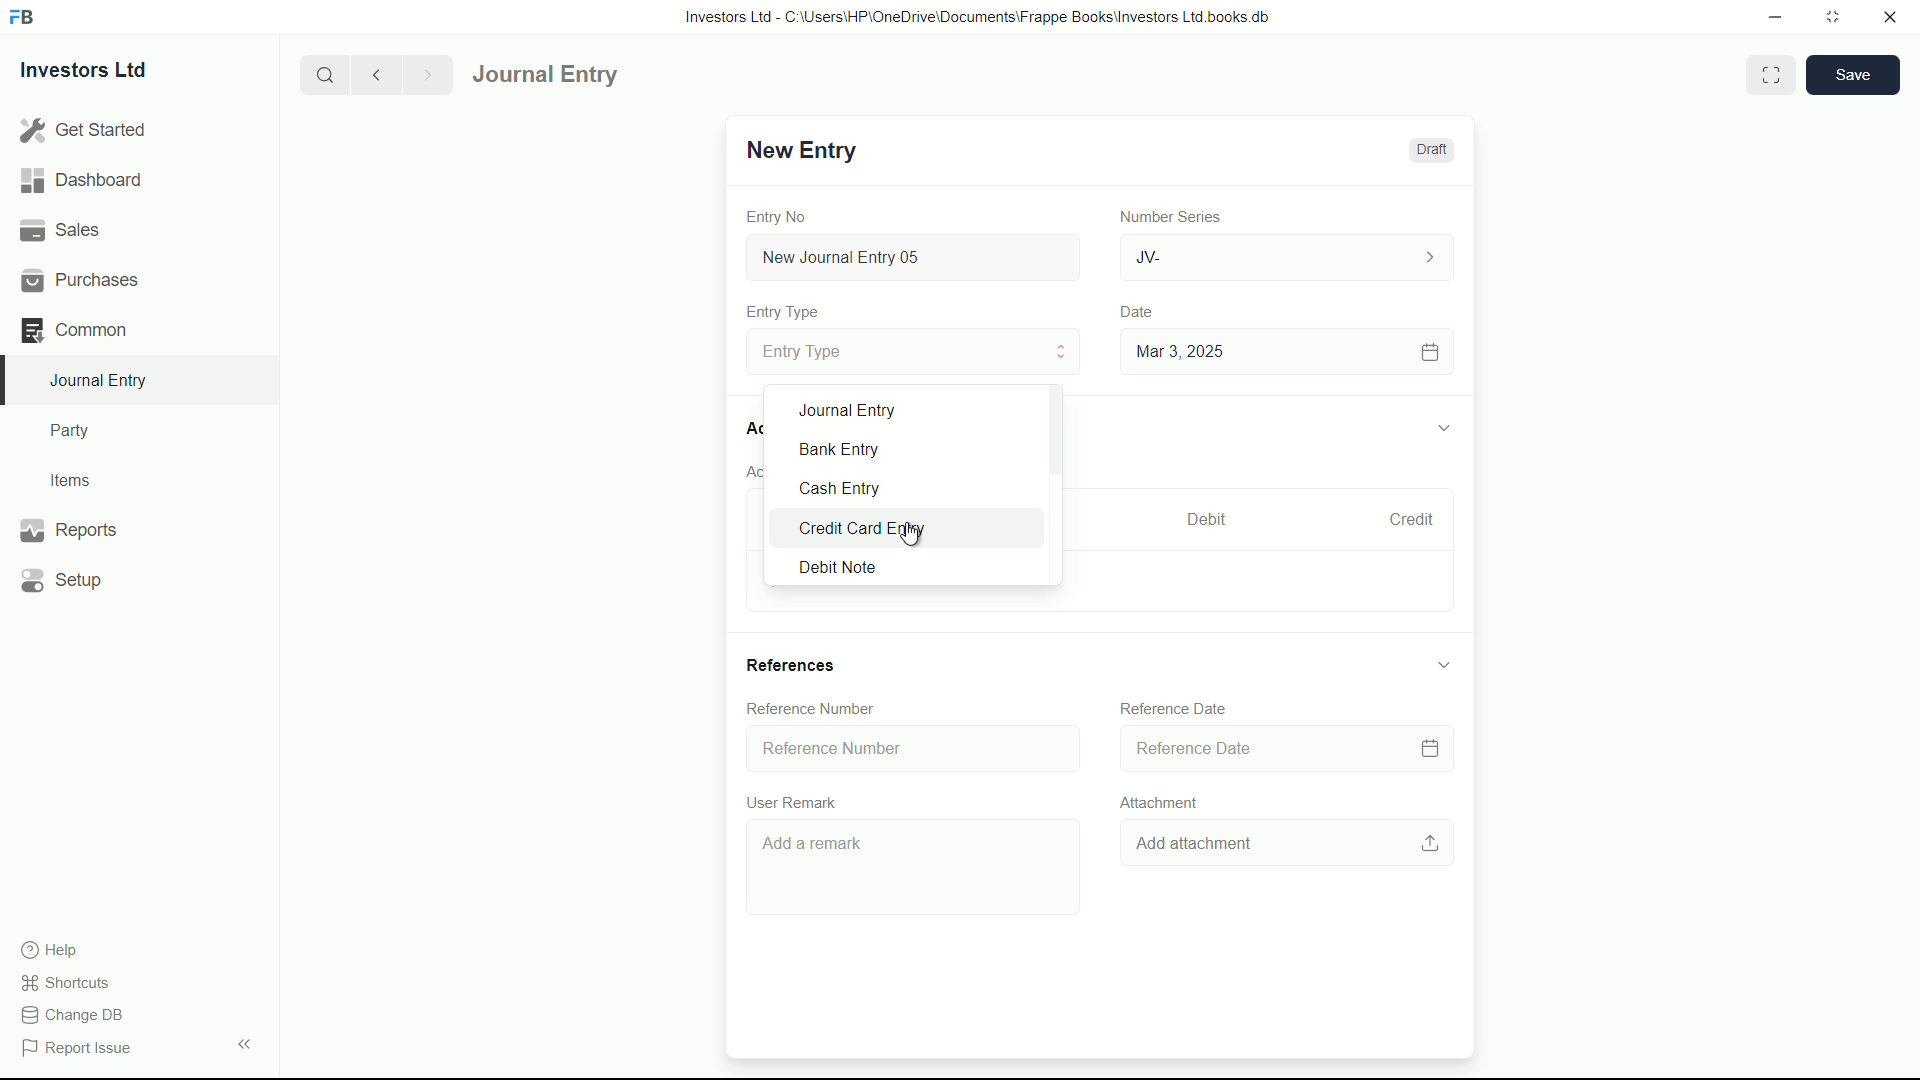 The image size is (1920, 1080). I want to click on expand/collapse, so click(1442, 664).